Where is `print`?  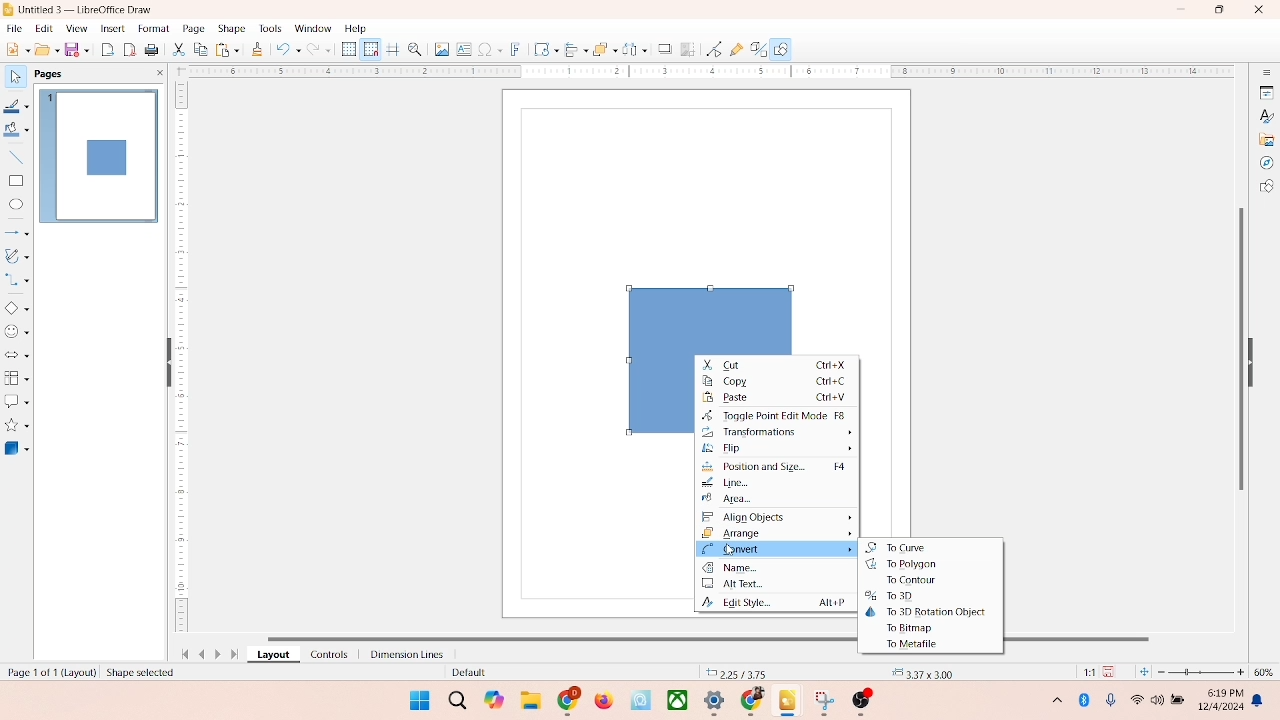 print is located at coordinates (154, 51).